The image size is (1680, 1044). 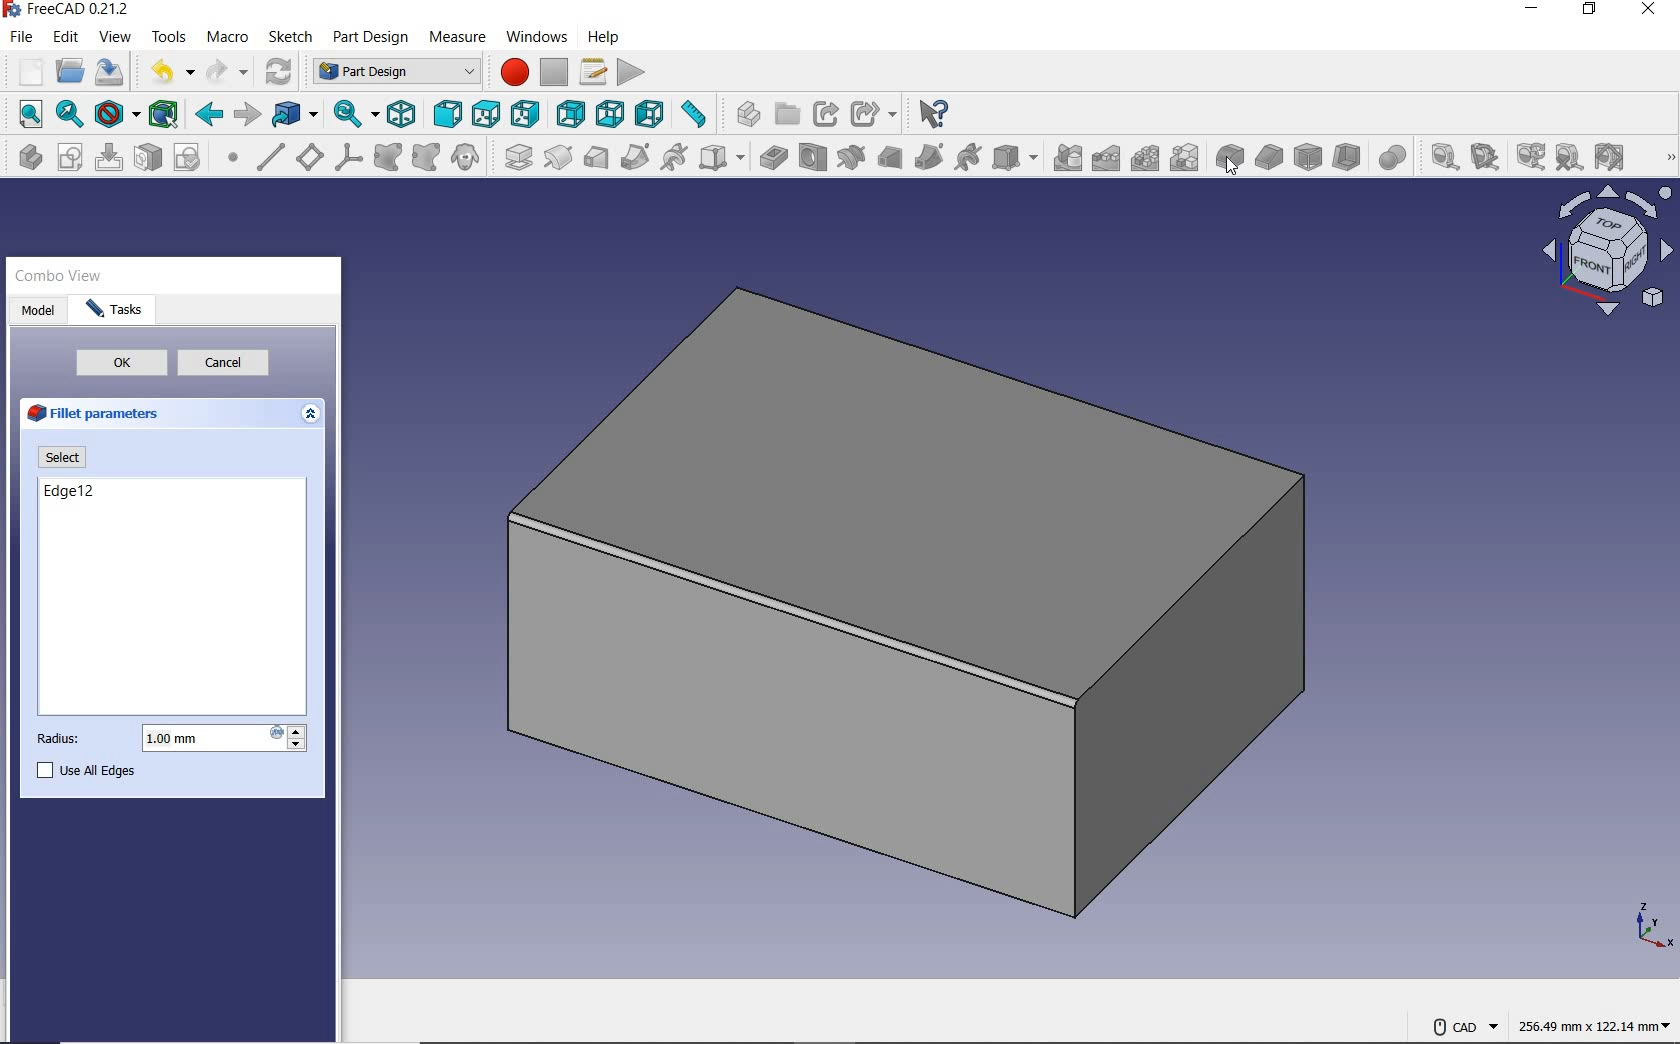 I want to click on CAD, so click(x=1464, y=1027).